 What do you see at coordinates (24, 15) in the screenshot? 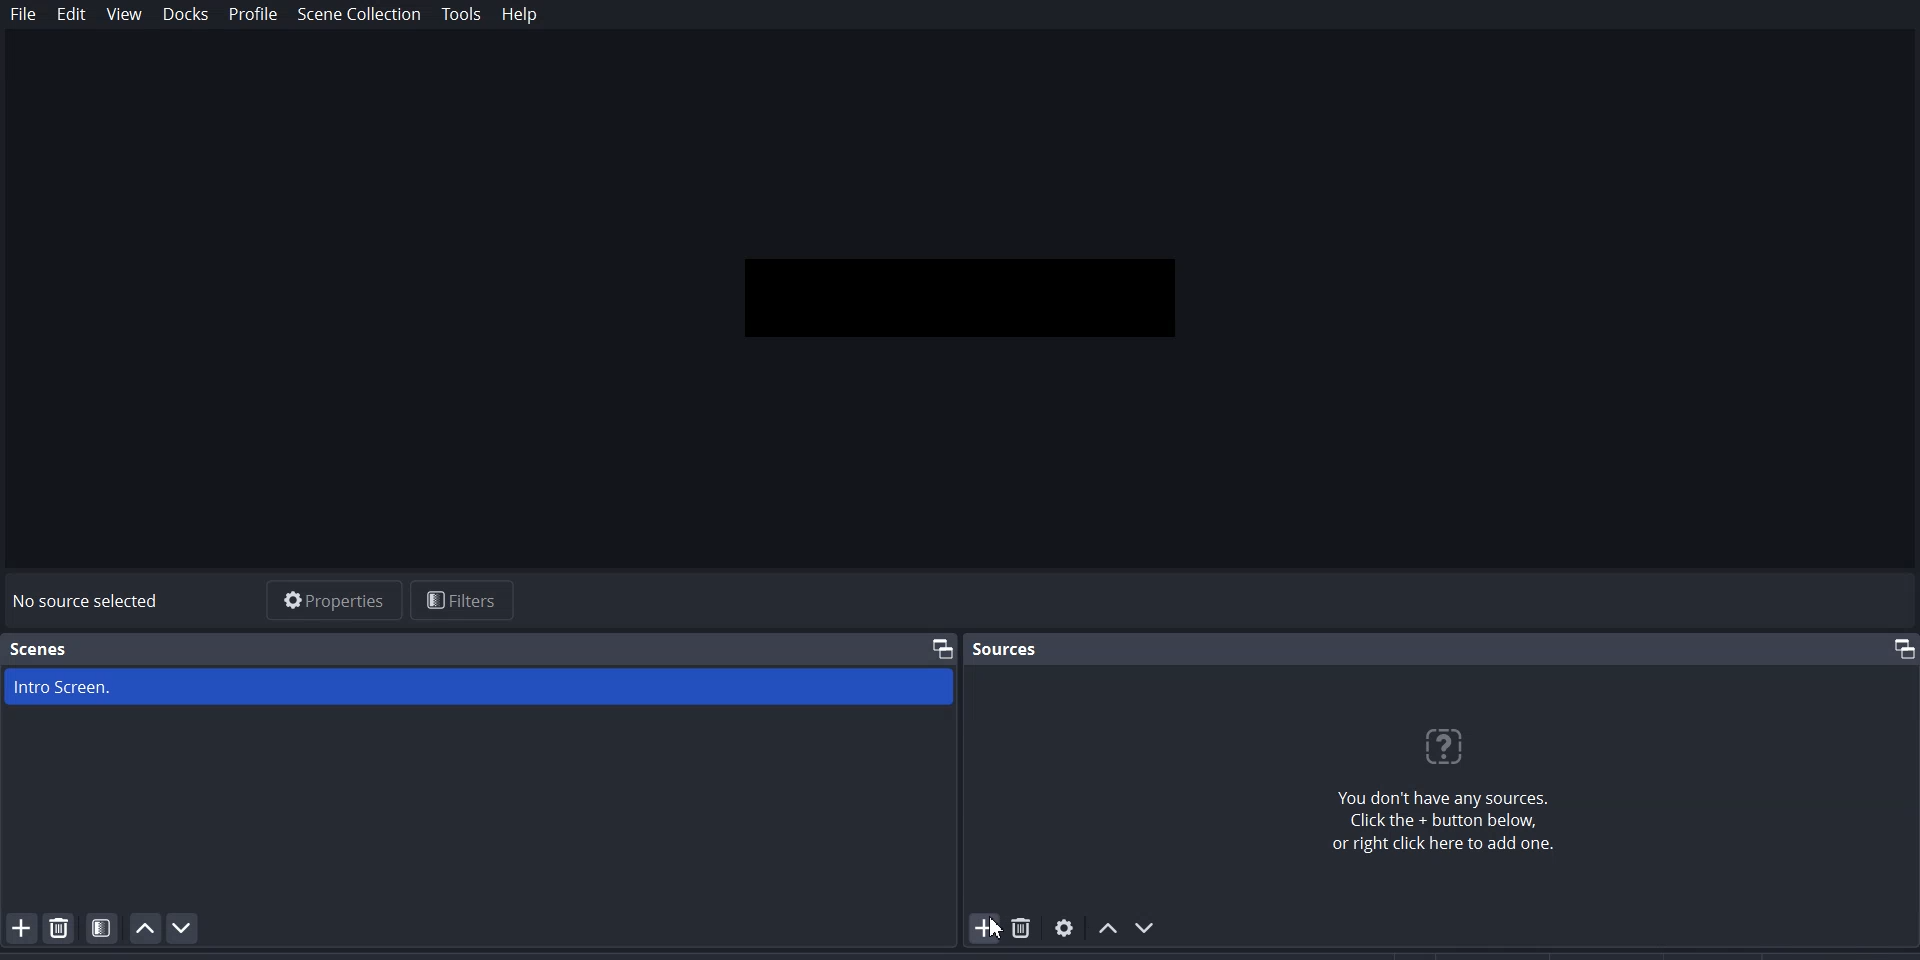
I see `File` at bounding box center [24, 15].